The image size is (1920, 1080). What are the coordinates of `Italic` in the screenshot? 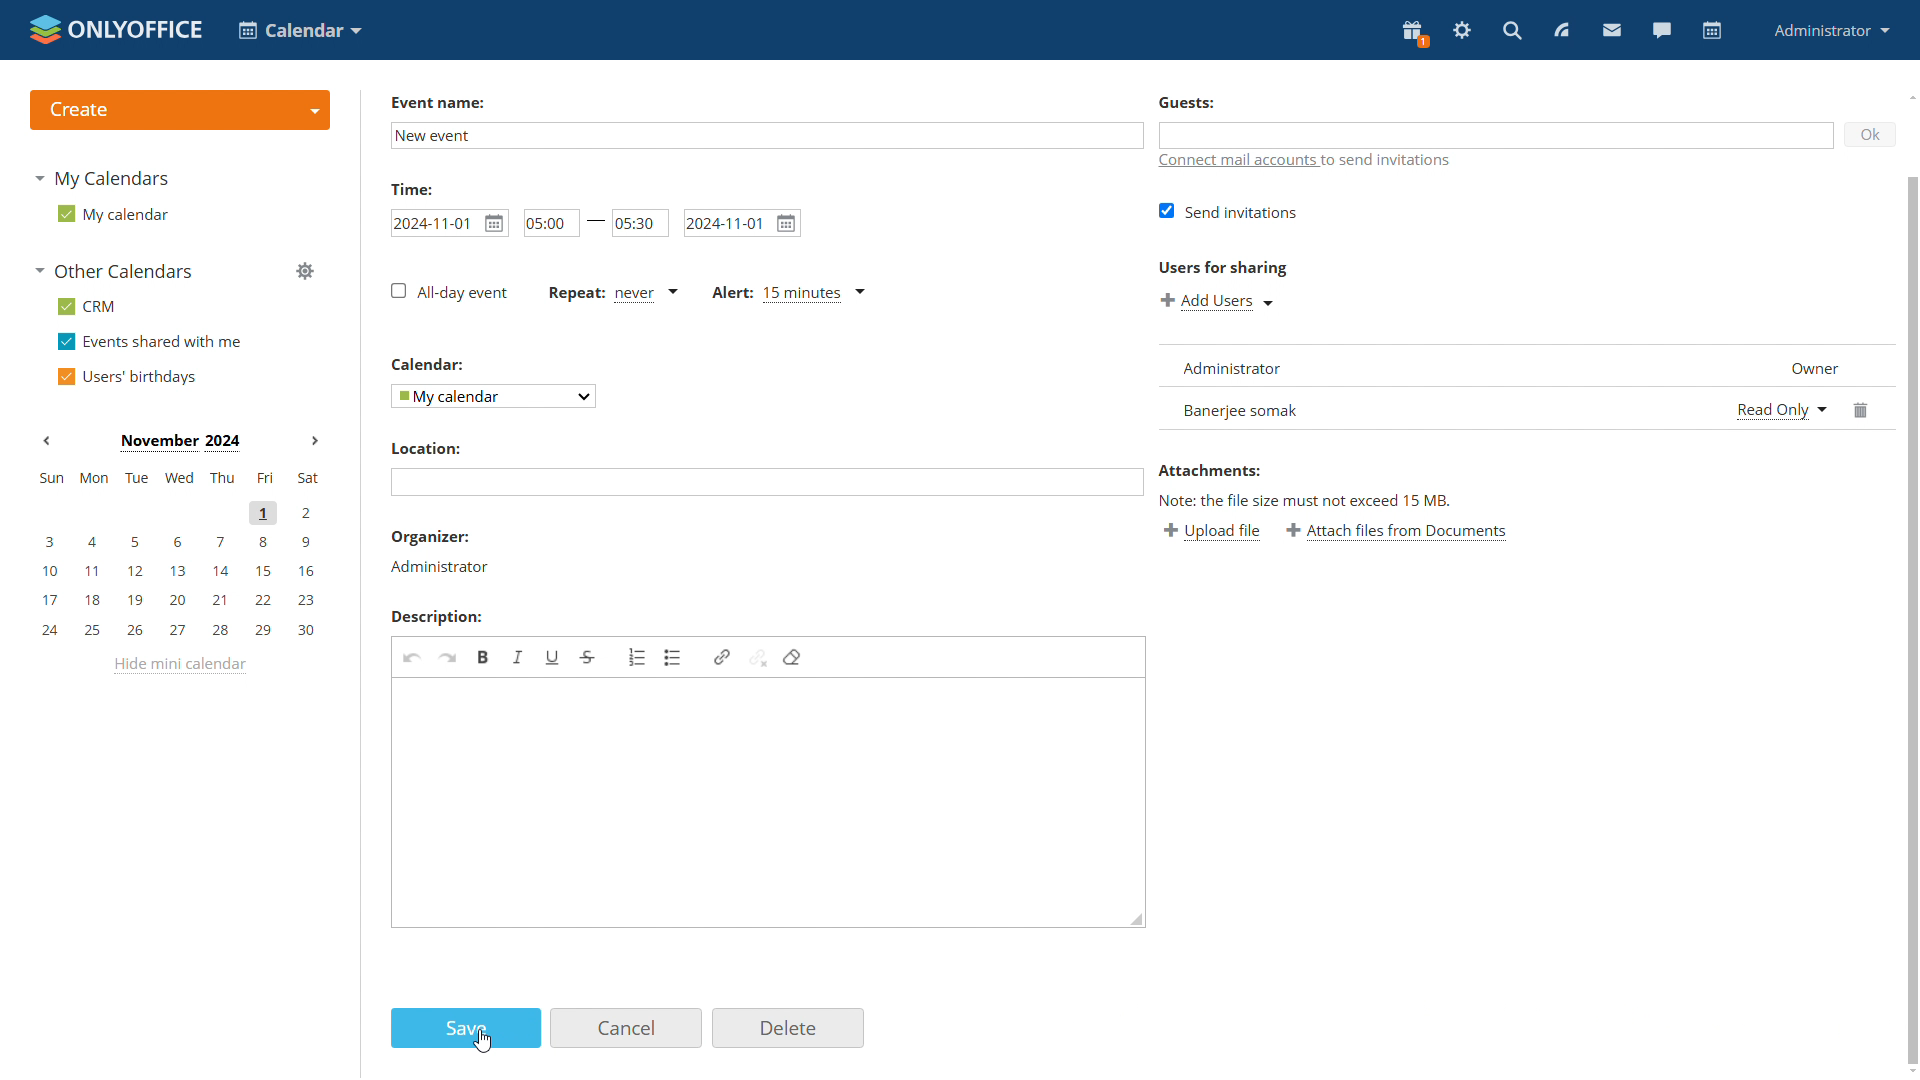 It's located at (519, 657).